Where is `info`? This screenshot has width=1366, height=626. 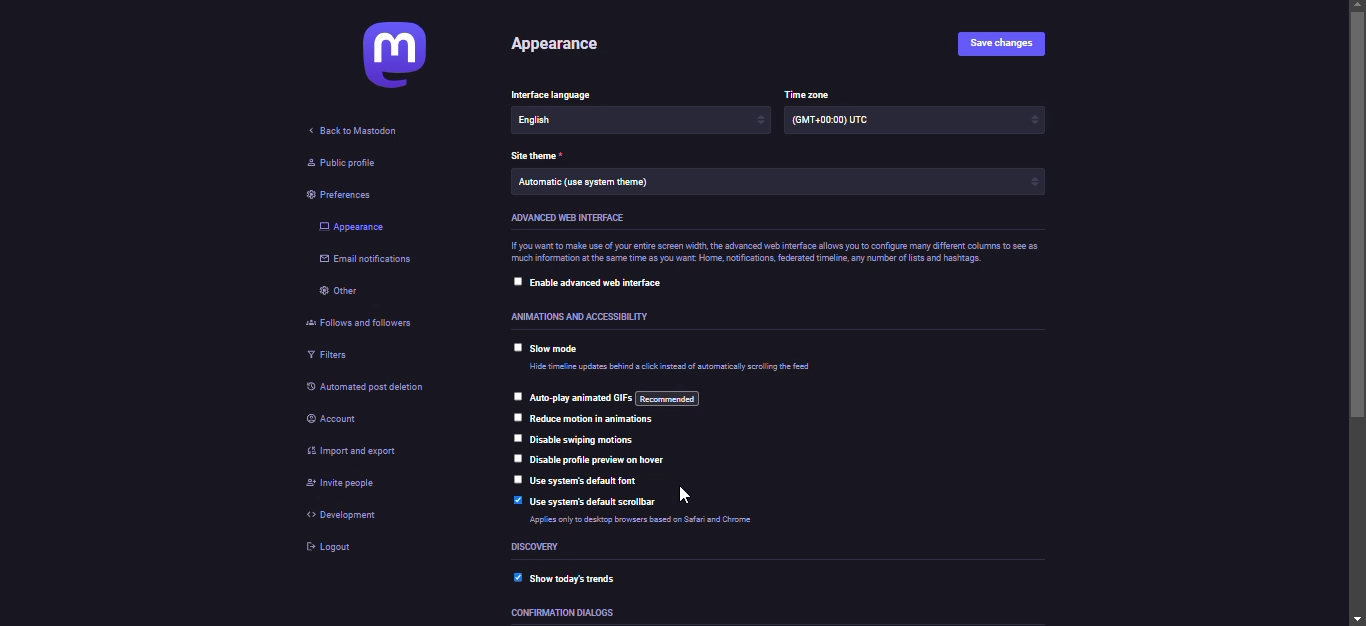
info is located at coordinates (775, 253).